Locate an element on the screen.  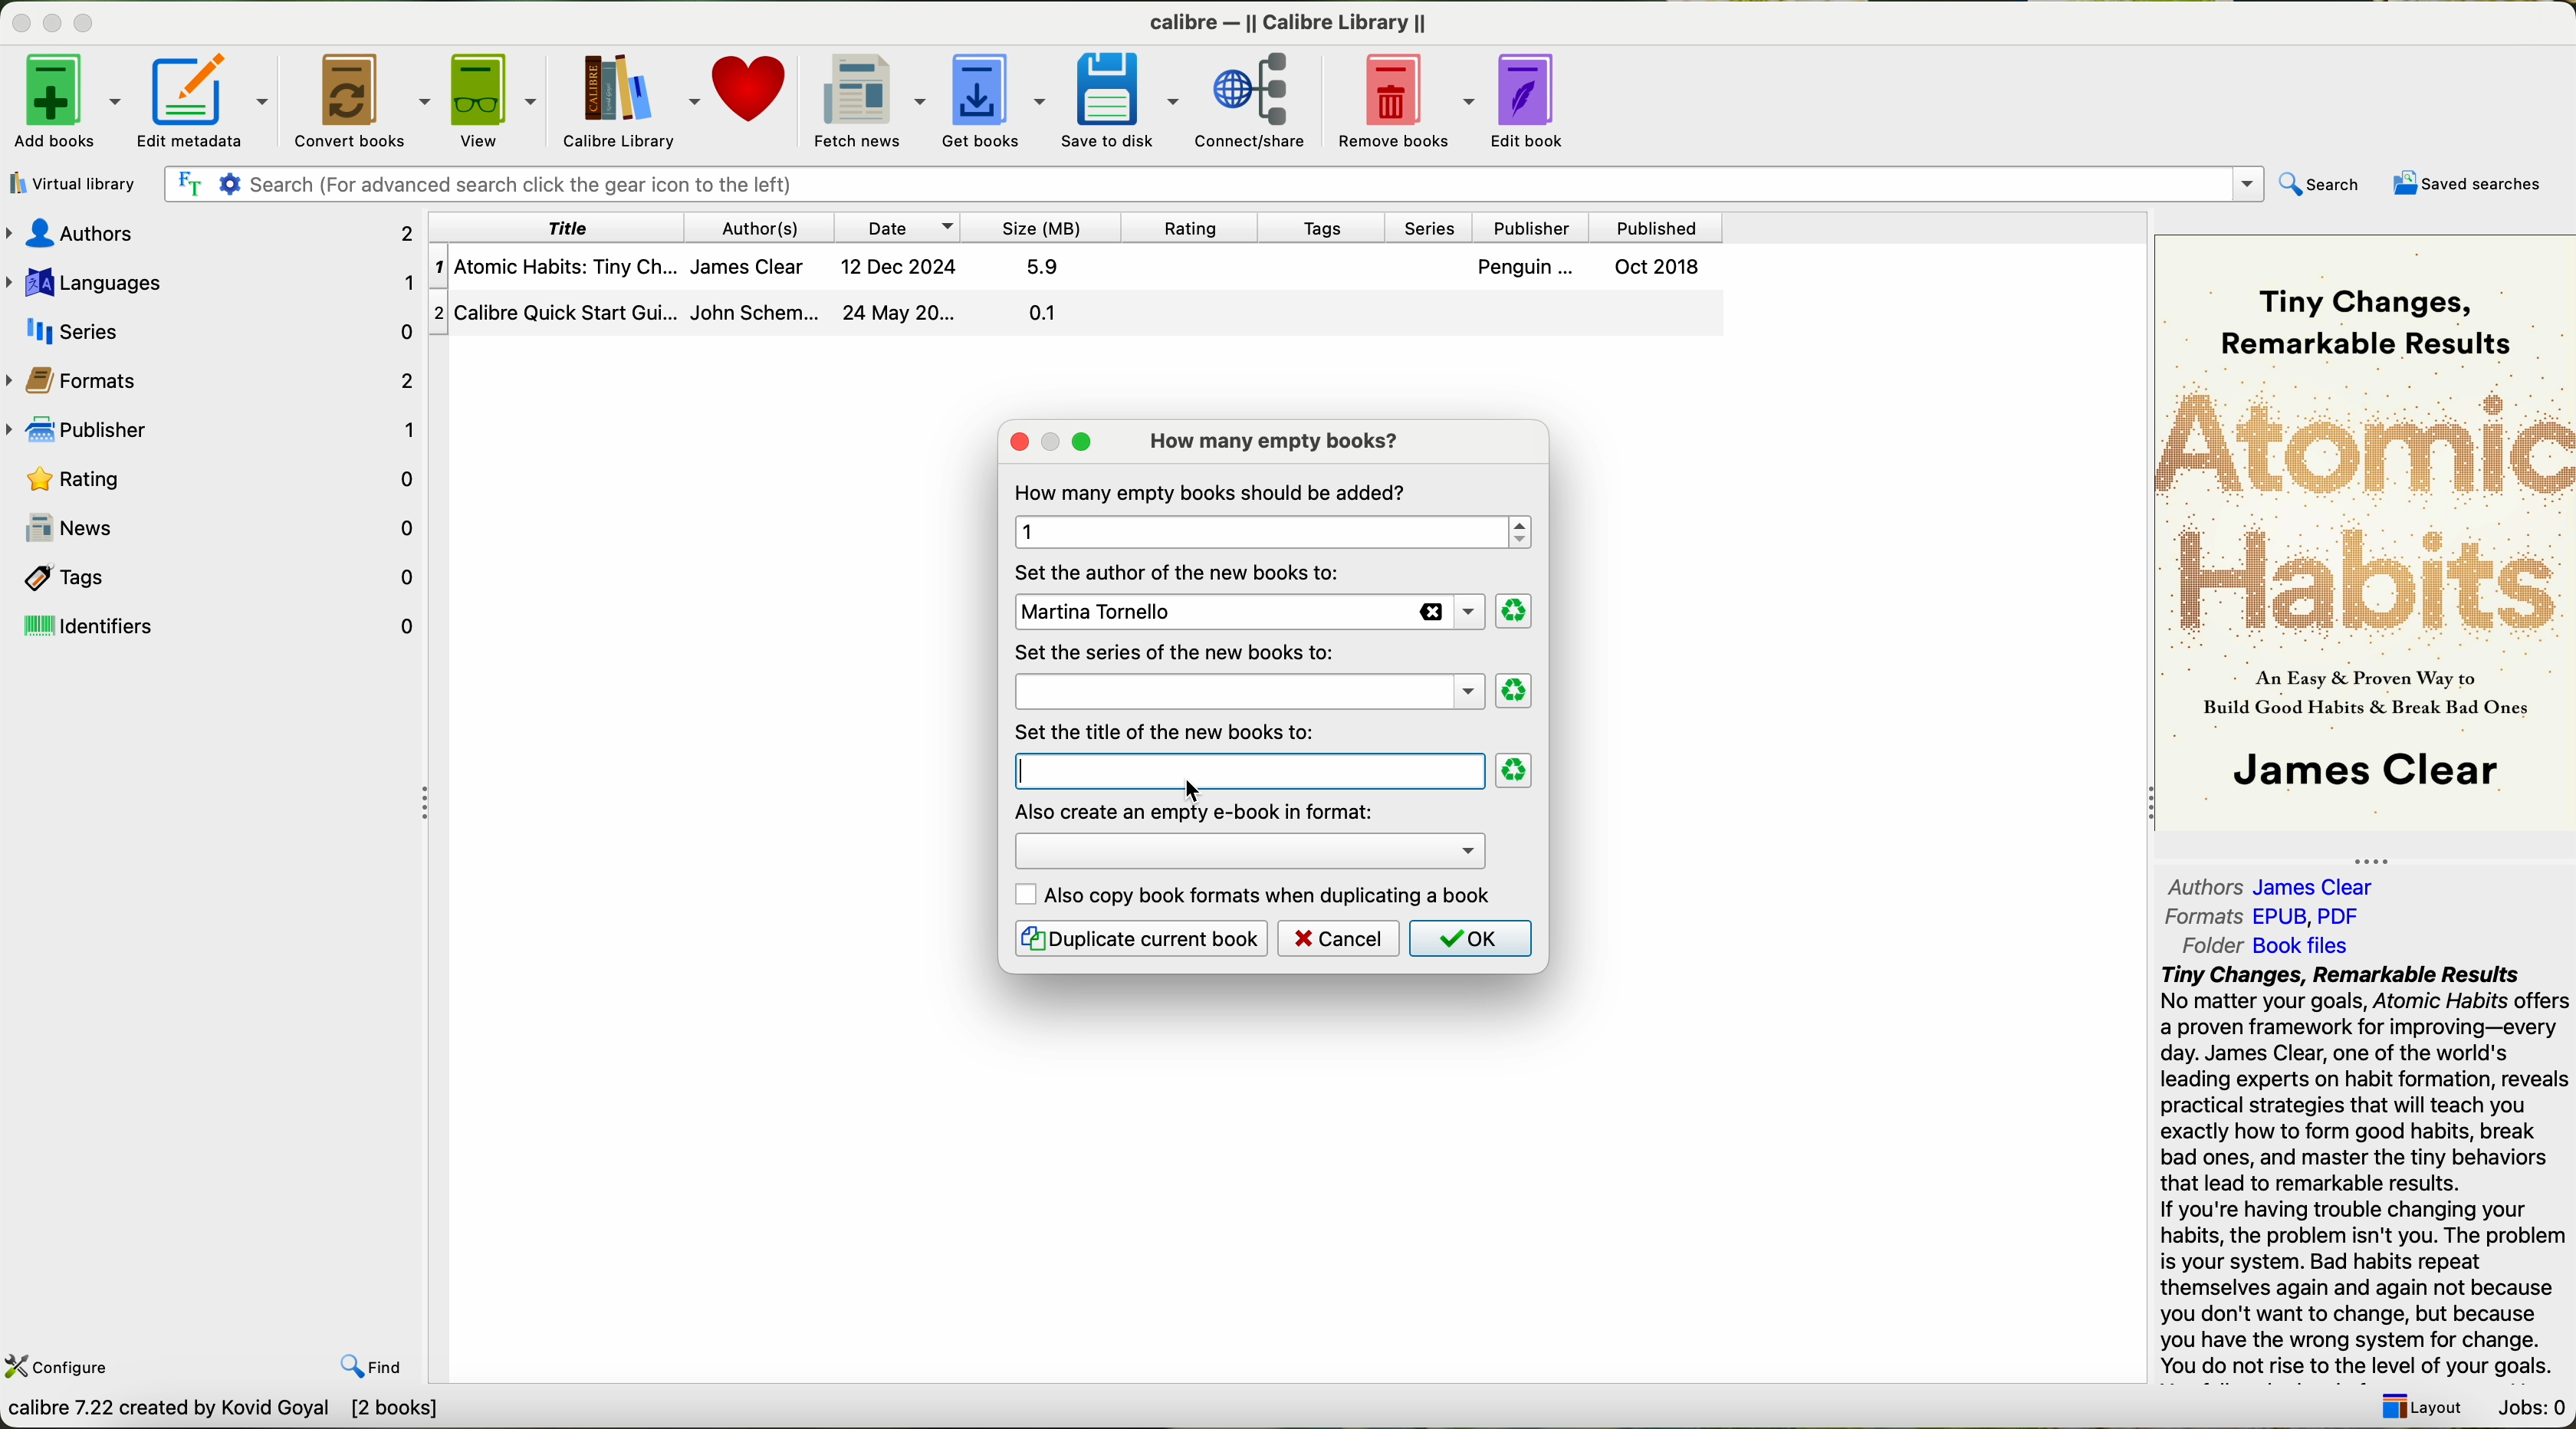
rating is located at coordinates (1198, 228).